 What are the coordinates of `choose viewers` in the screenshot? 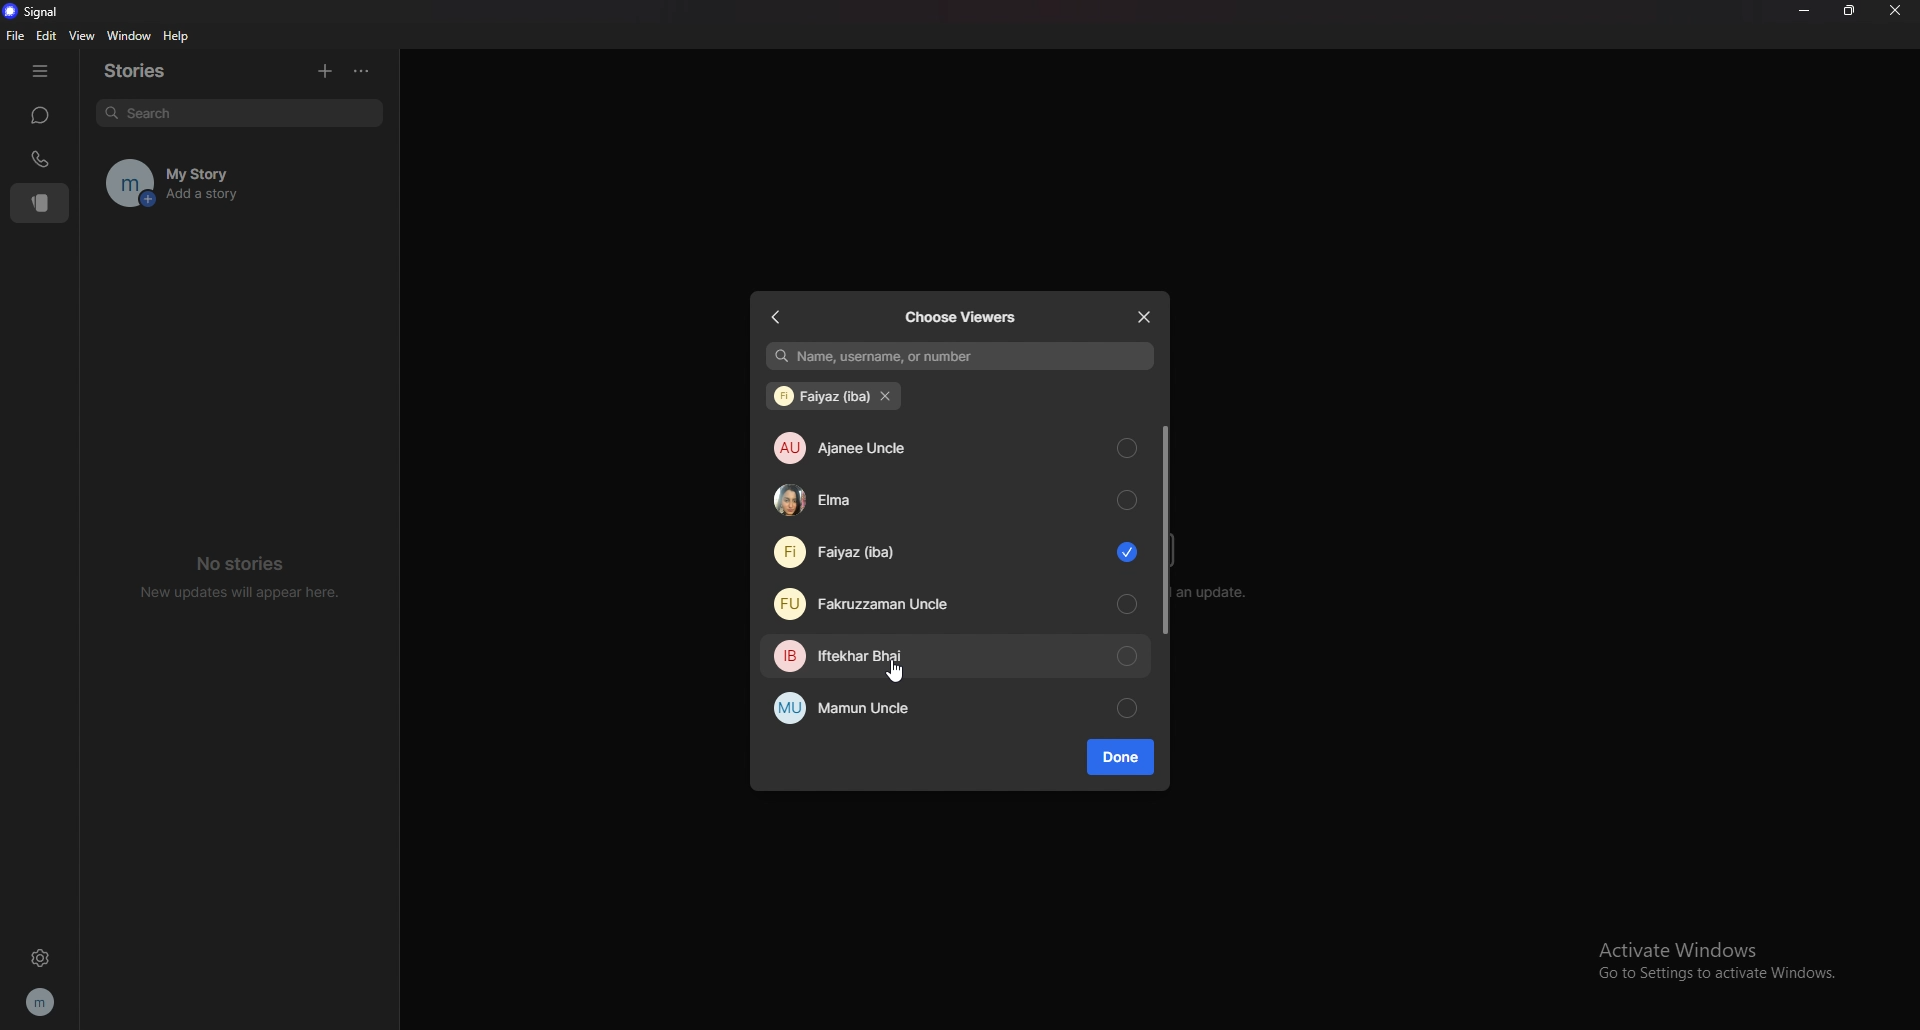 It's located at (965, 316).